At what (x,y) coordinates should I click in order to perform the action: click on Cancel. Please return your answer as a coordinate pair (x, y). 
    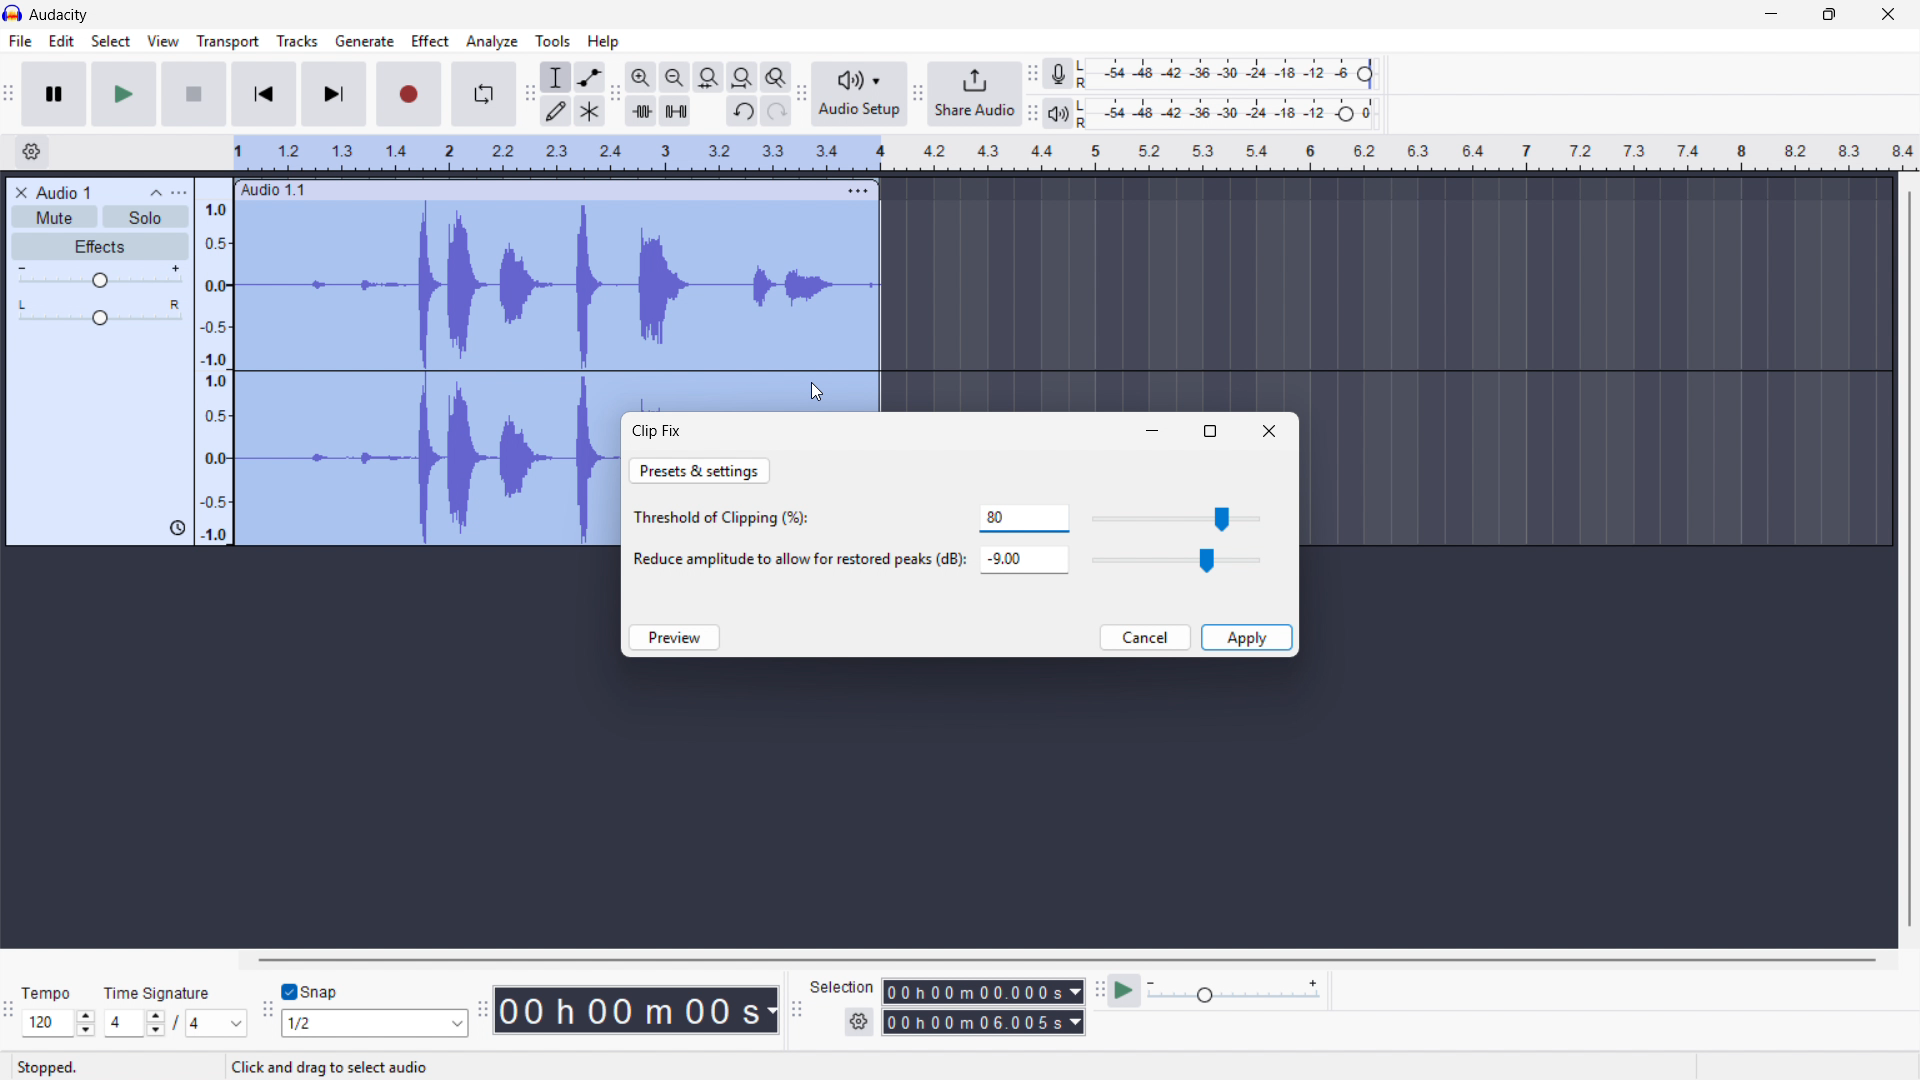
    Looking at the image, I should click on (1145, 637).